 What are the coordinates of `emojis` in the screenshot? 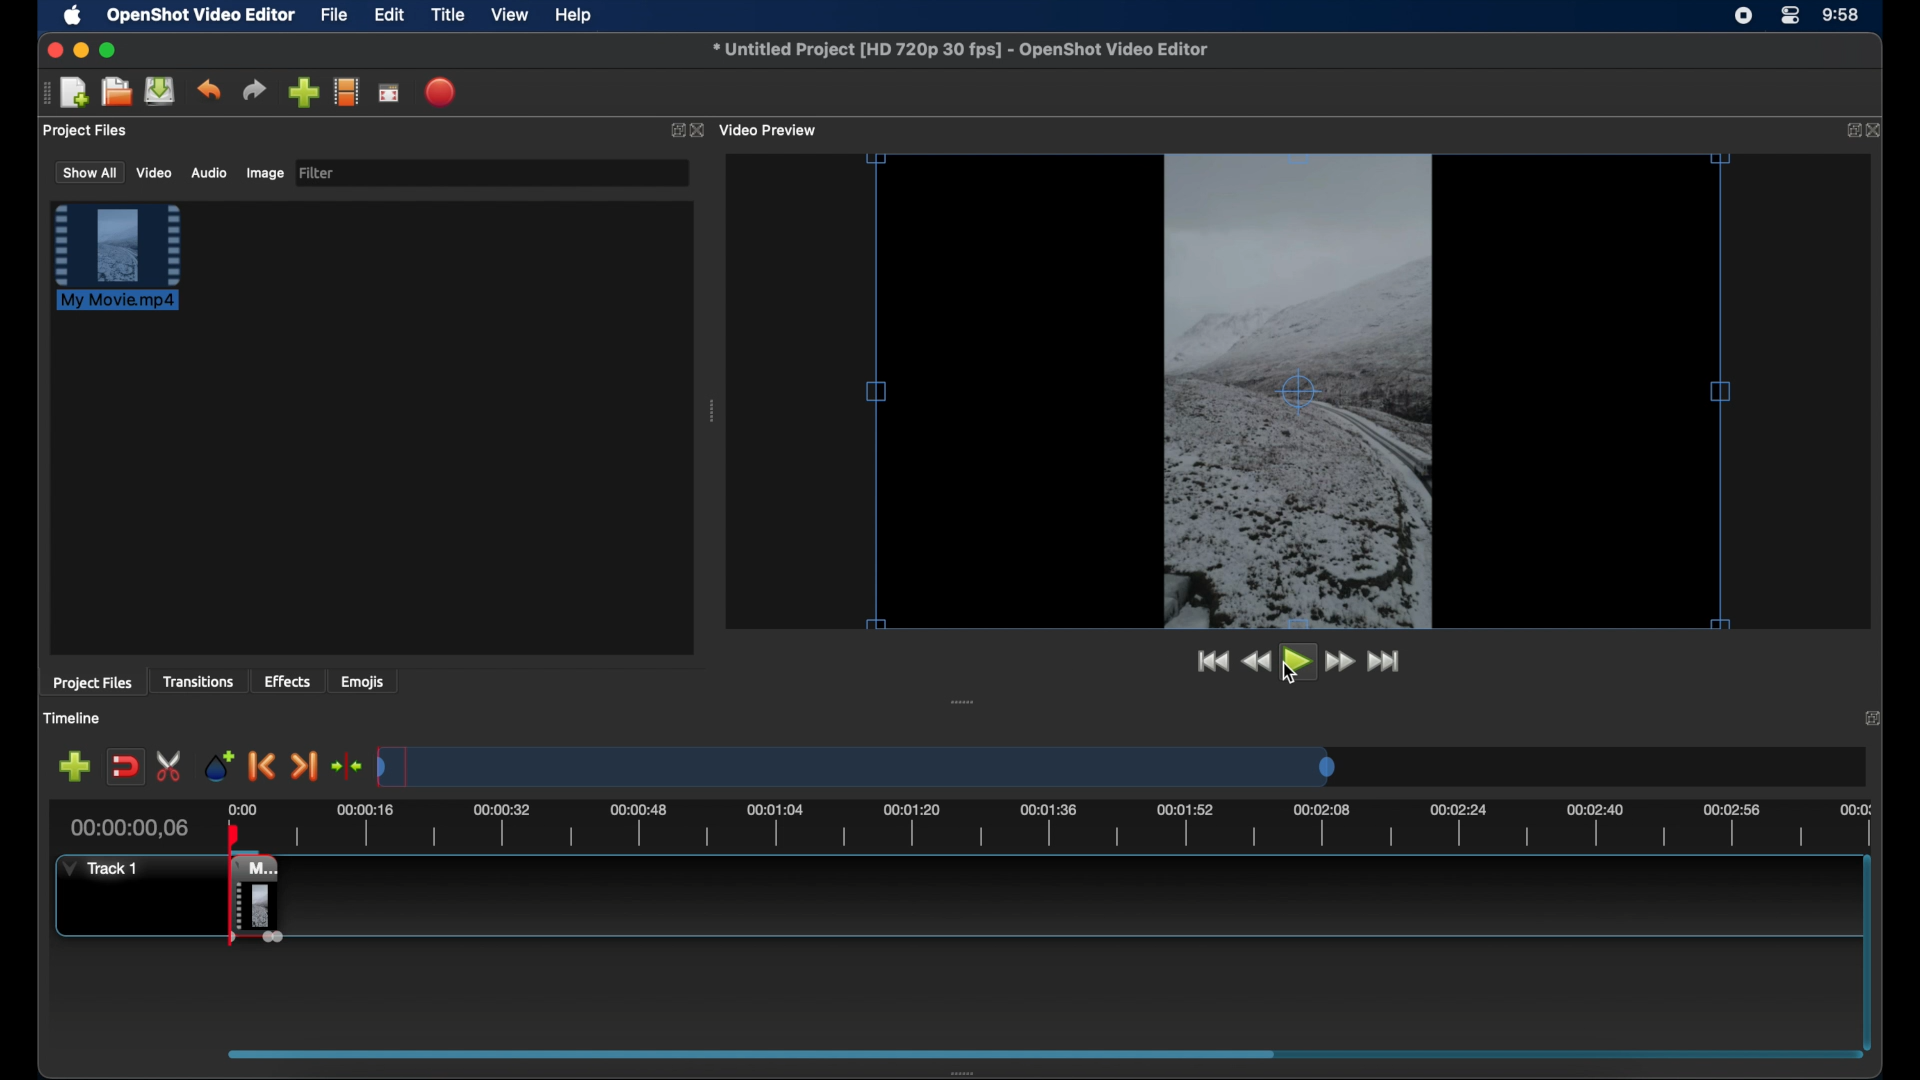 It's located at (363, 681).